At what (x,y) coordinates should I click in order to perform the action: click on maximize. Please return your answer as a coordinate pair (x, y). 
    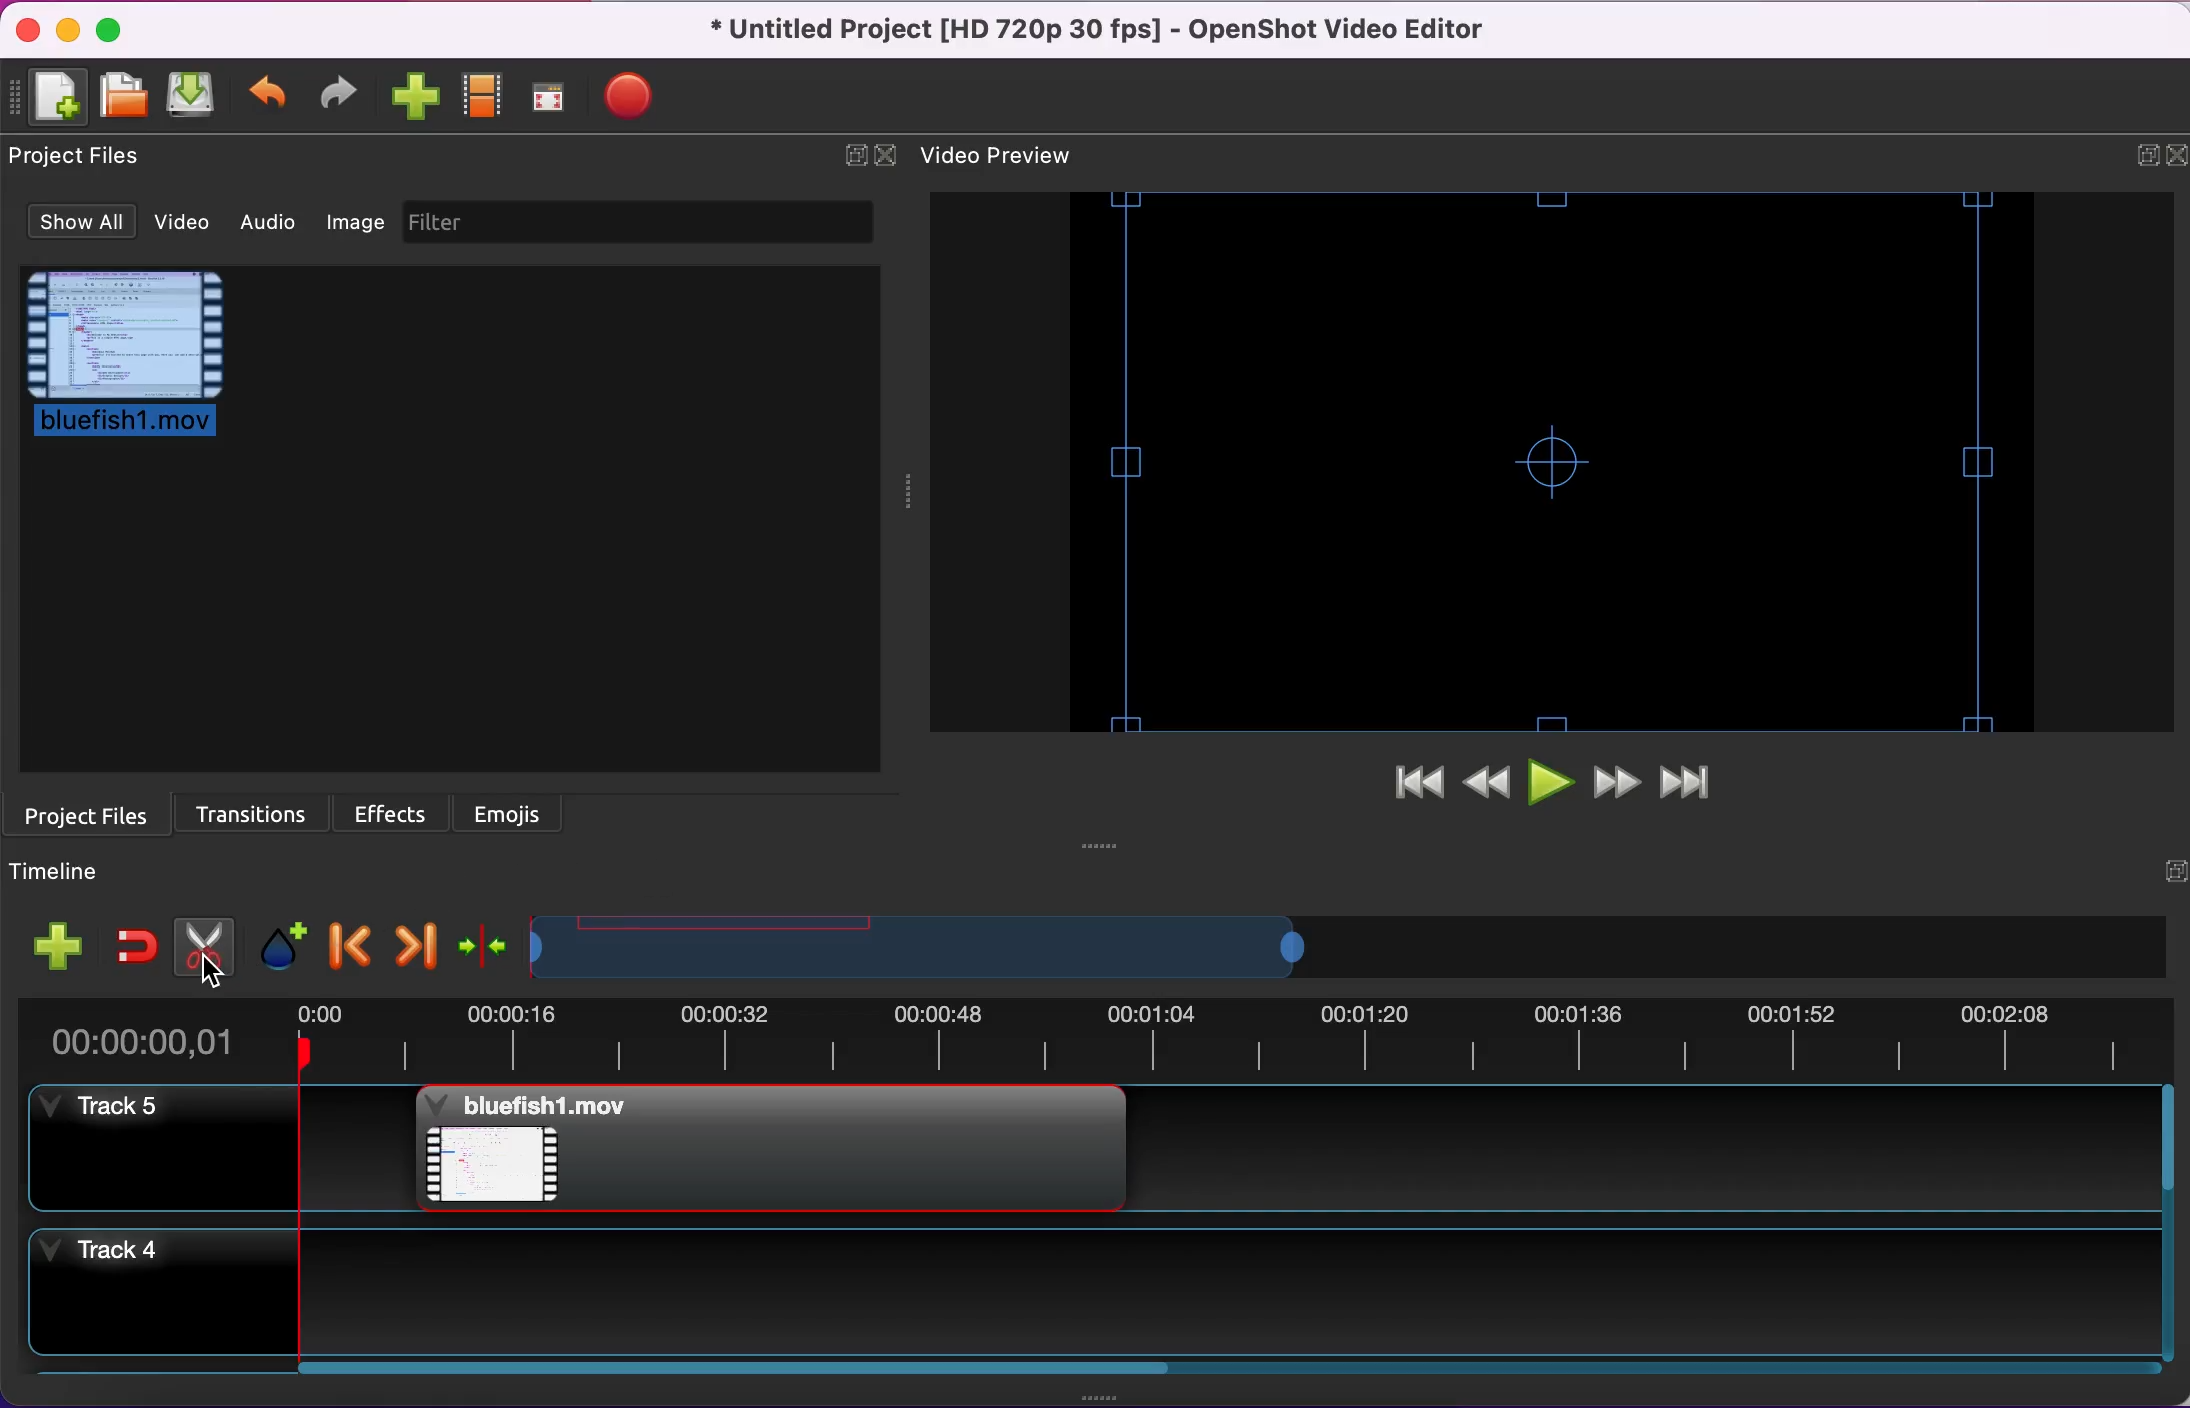
    Looking at the image, I should click on (110, 30).